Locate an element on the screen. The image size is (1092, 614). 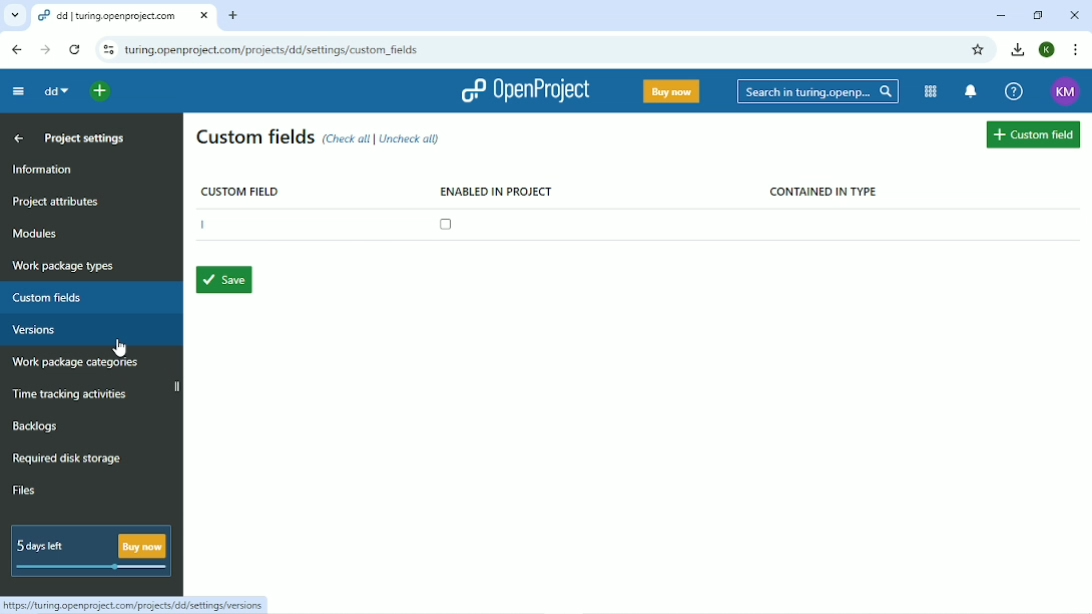
Site is located at coordinates (272, 51).